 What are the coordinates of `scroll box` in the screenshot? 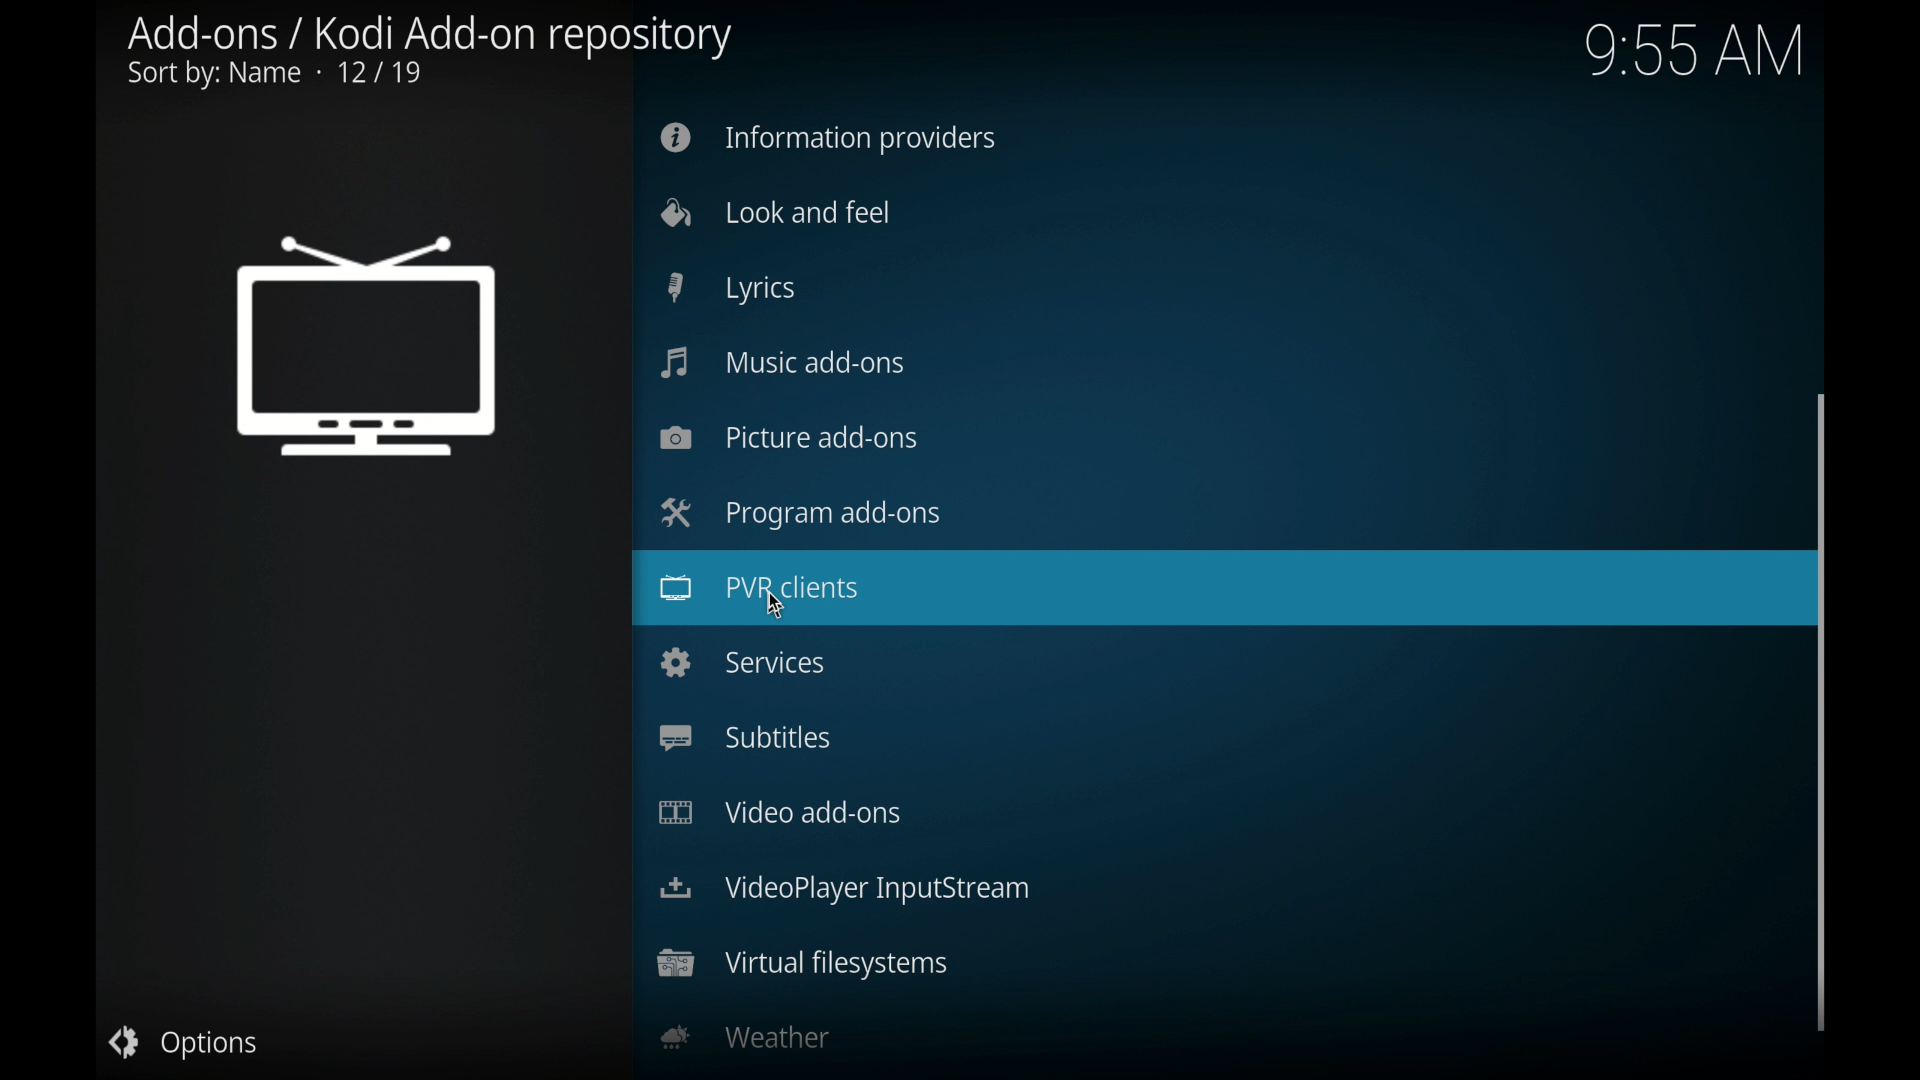 It's located at (1823, 711).